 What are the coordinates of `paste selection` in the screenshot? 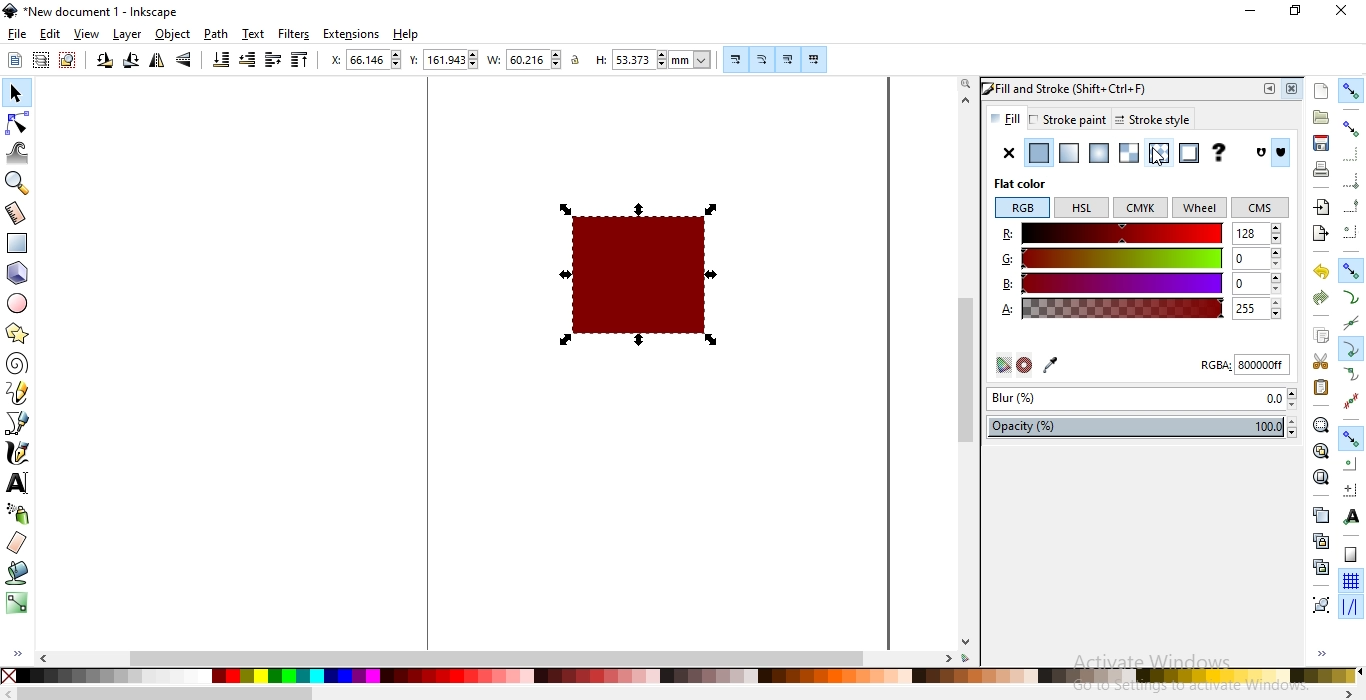 It's located at (1321, 388).